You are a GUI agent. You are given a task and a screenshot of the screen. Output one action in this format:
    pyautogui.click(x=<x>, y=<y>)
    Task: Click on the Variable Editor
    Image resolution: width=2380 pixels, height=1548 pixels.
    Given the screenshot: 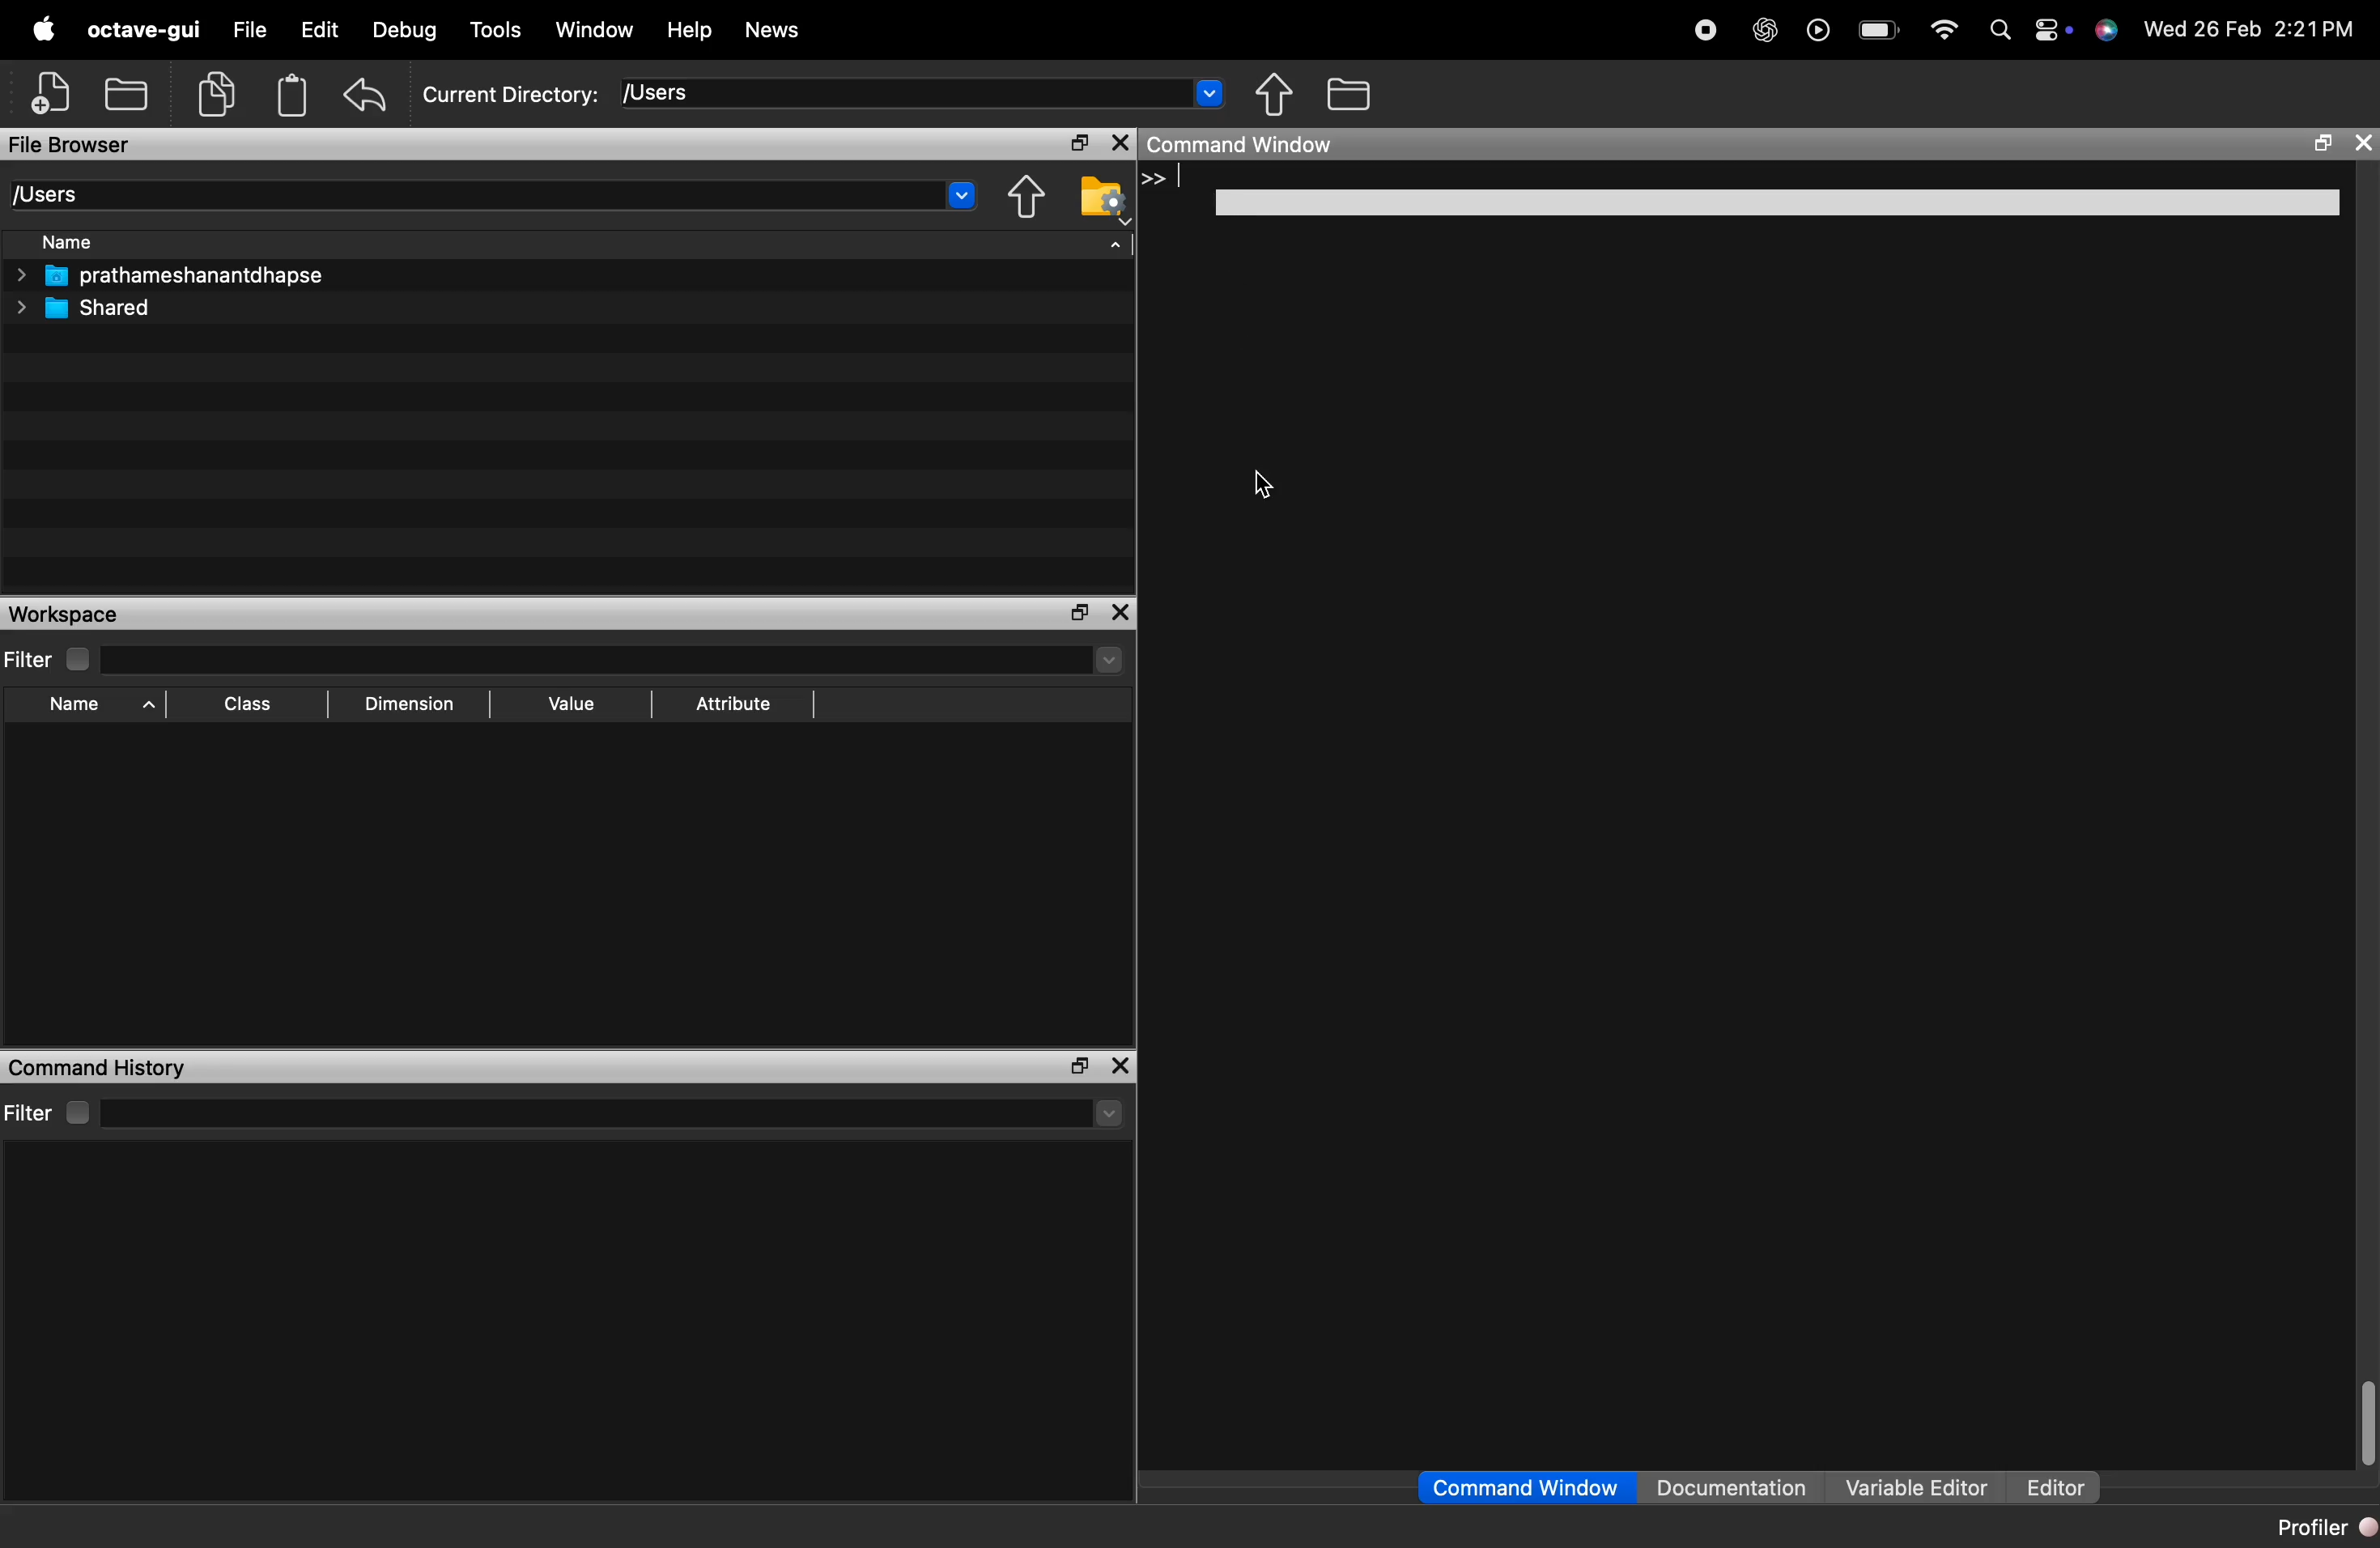 What is the action you would take?
    pyautogui.click(x=1916, y=1487)
    